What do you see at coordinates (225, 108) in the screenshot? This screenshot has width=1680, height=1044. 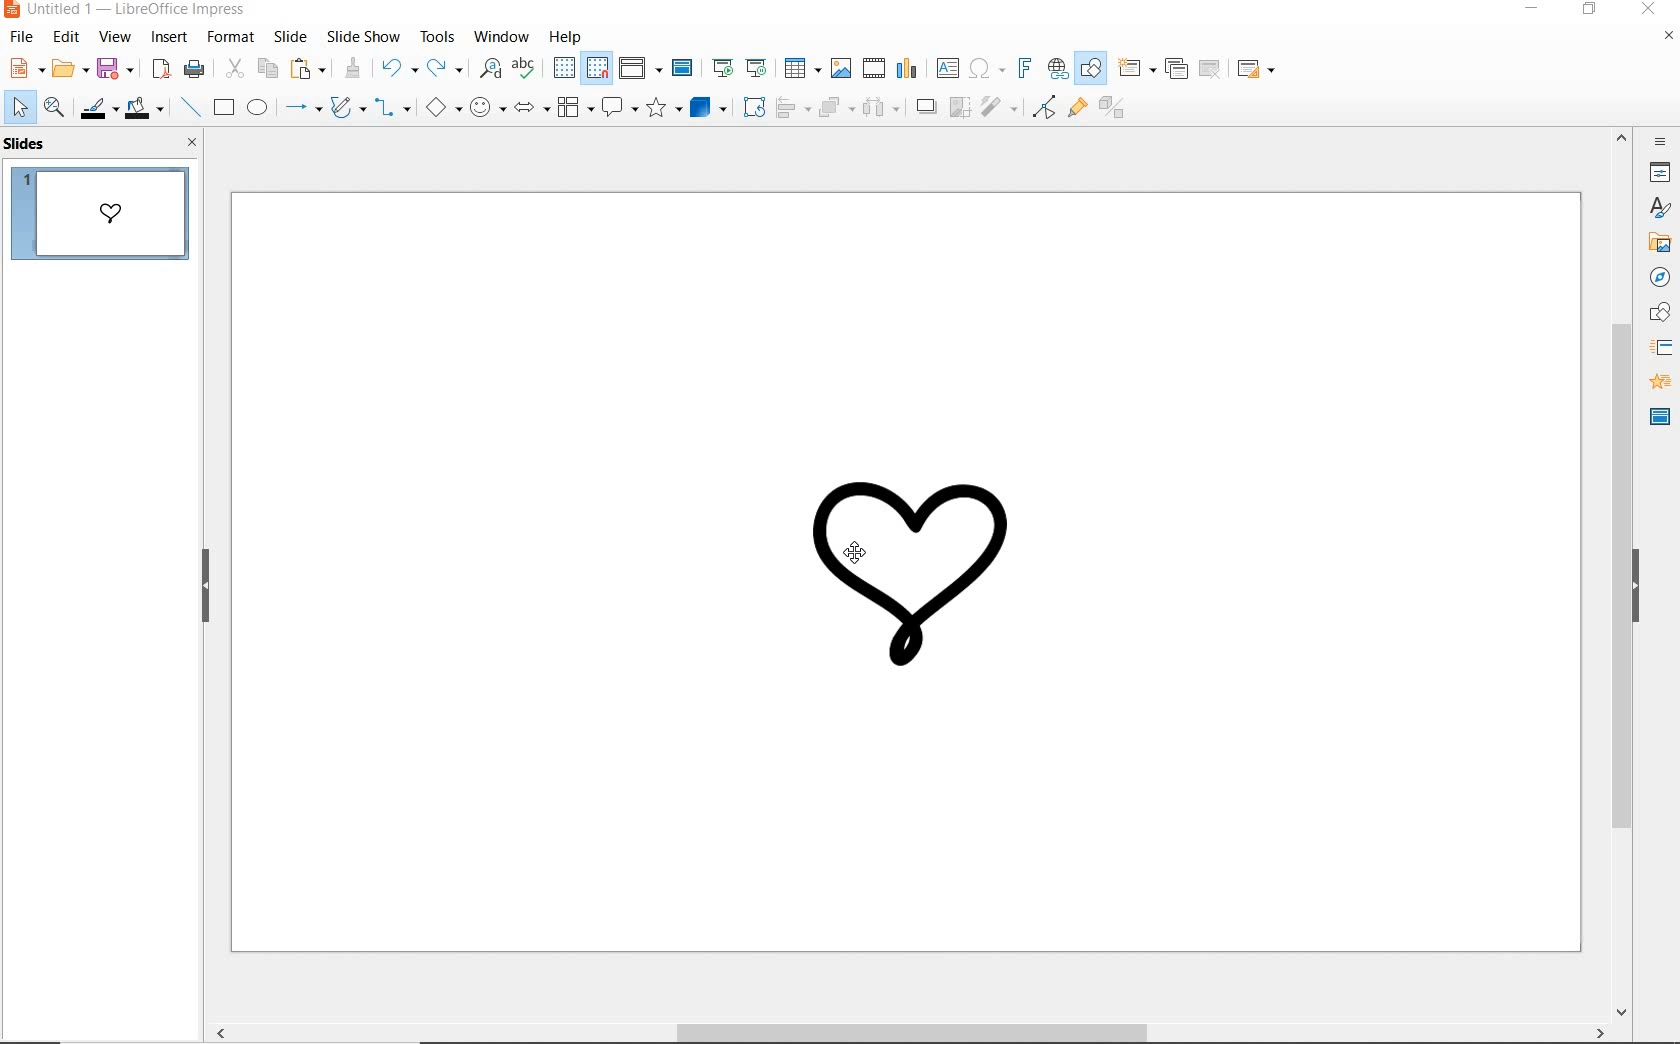 I see `rectangle` at bounding box center [225, 108].